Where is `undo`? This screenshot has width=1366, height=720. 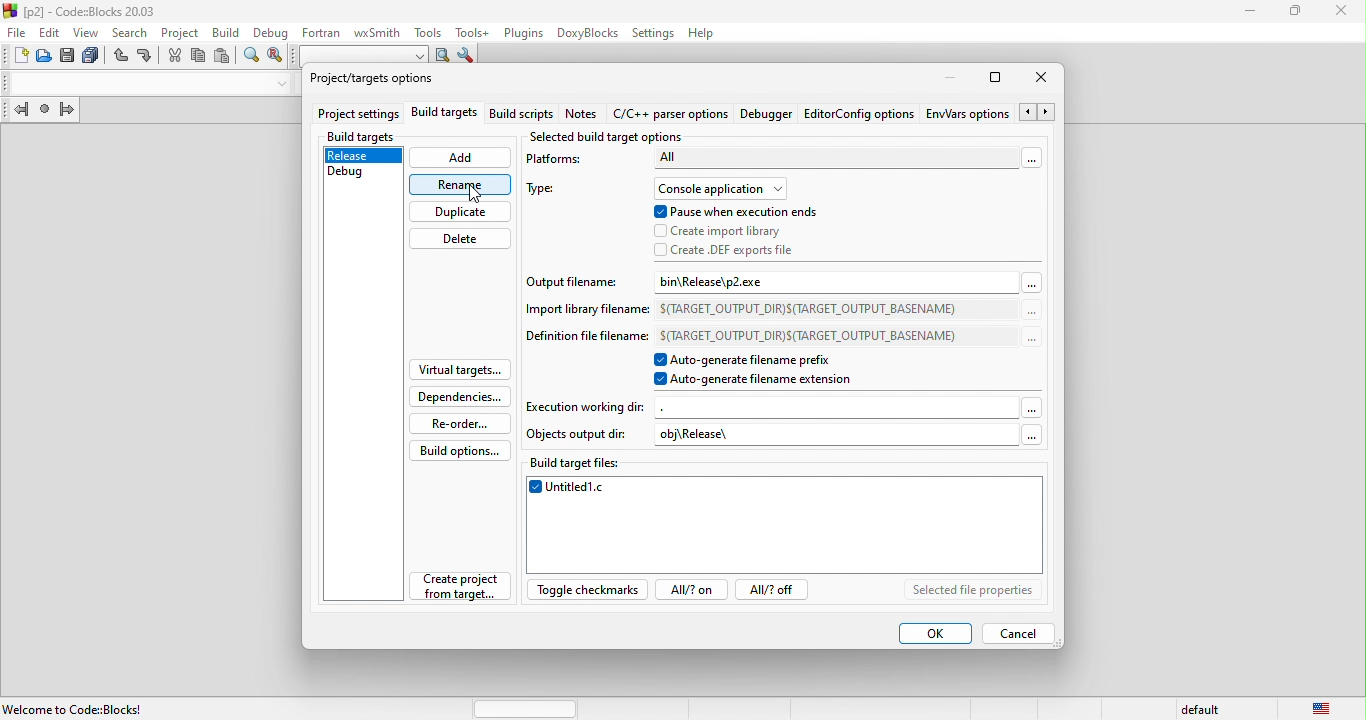
undo is located at coordinates (122, 58).